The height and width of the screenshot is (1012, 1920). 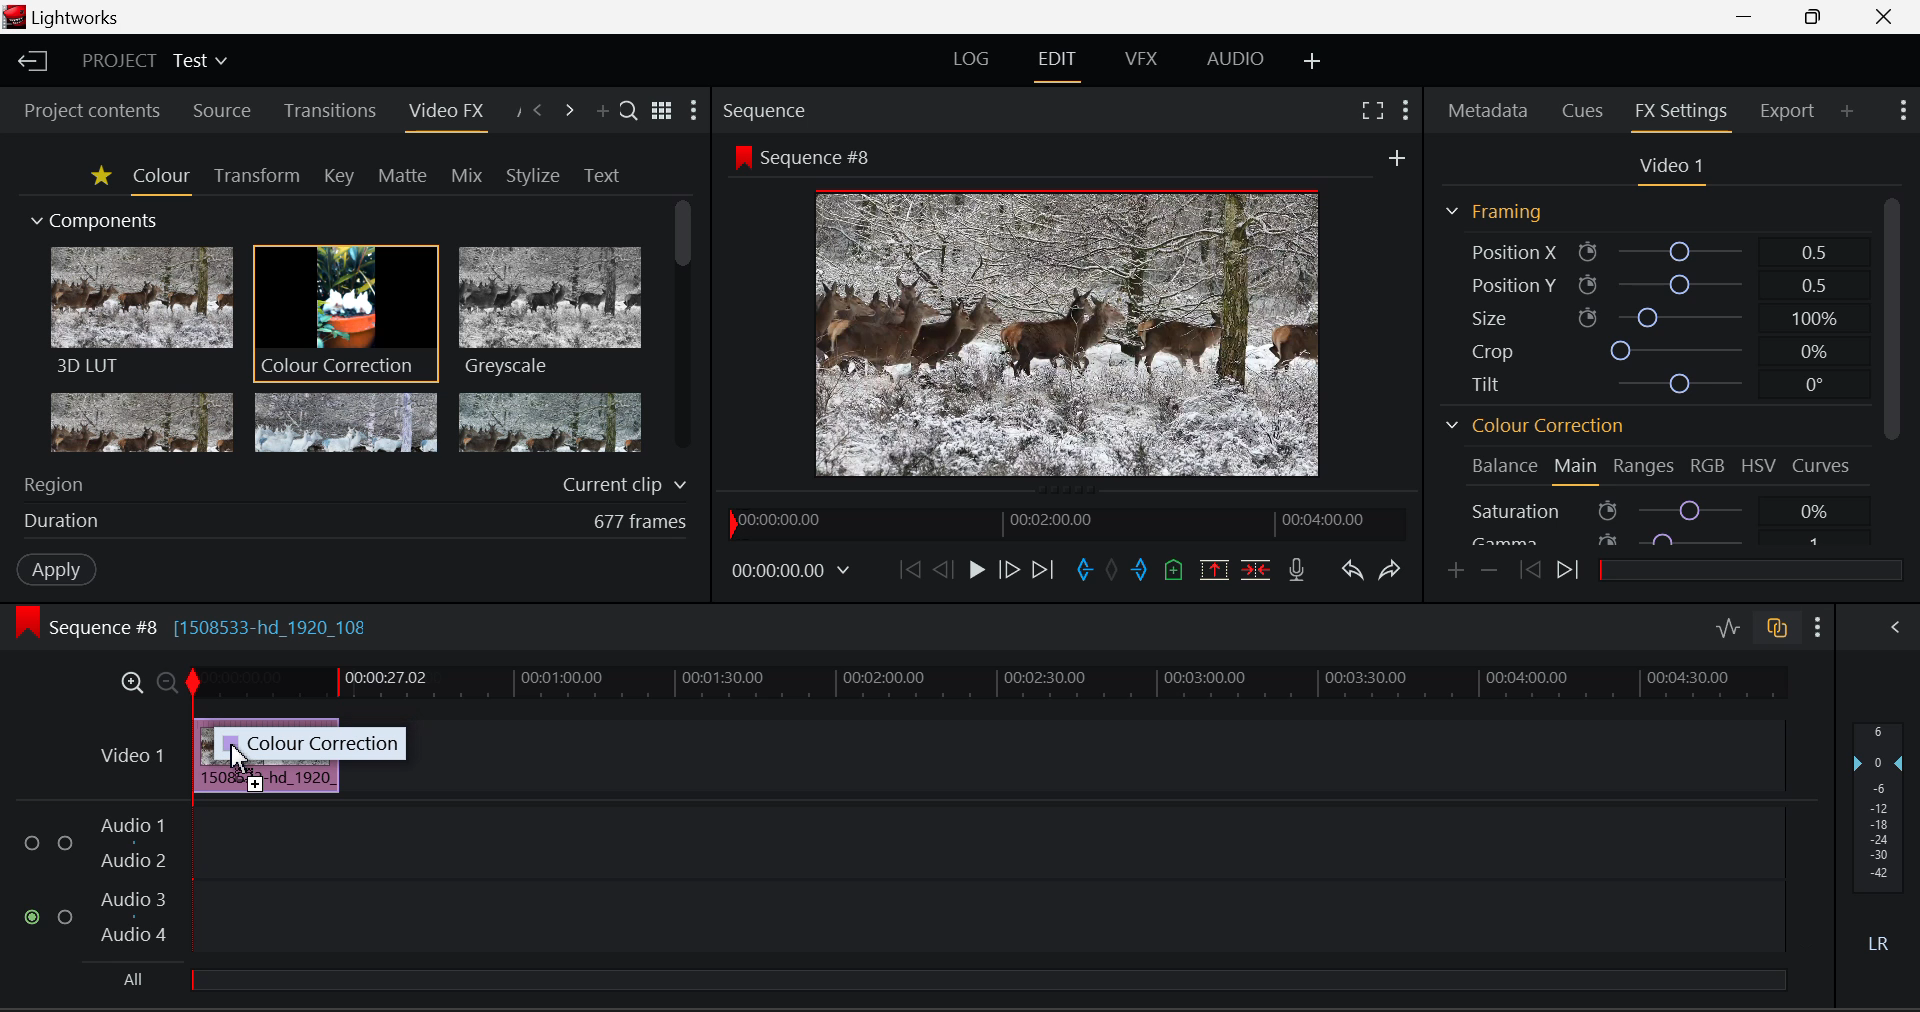 What do you see at coordinates (1175, 572) in the screenshot?
I see `Mark Cue` at bounding box center [1175, 572].